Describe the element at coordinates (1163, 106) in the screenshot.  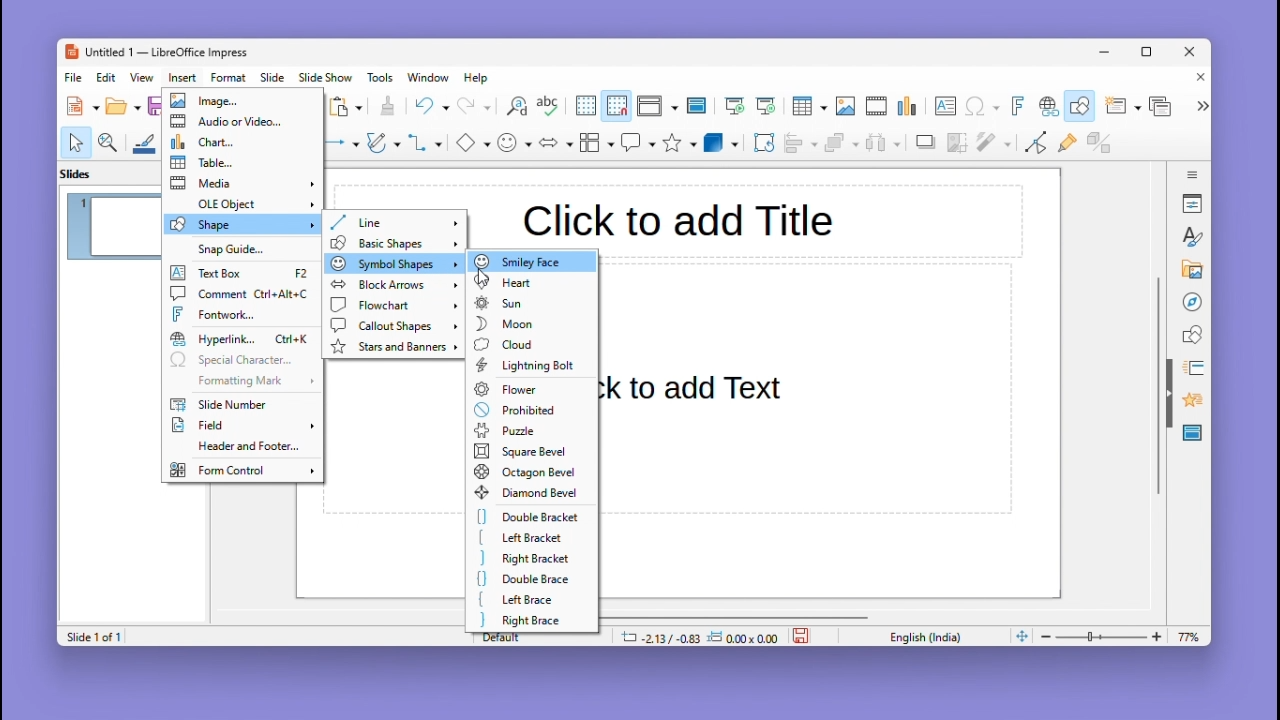
I see `Duplicate slide` at that location.